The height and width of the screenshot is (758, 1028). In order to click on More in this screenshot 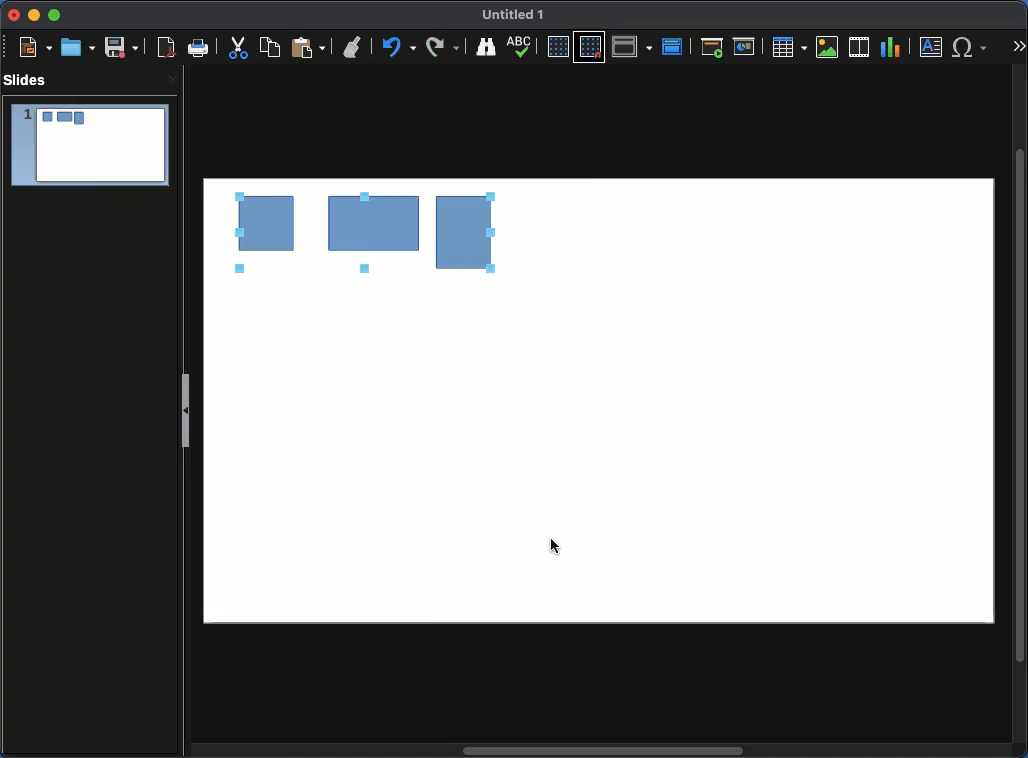, I will do `click(1018, 41)`.